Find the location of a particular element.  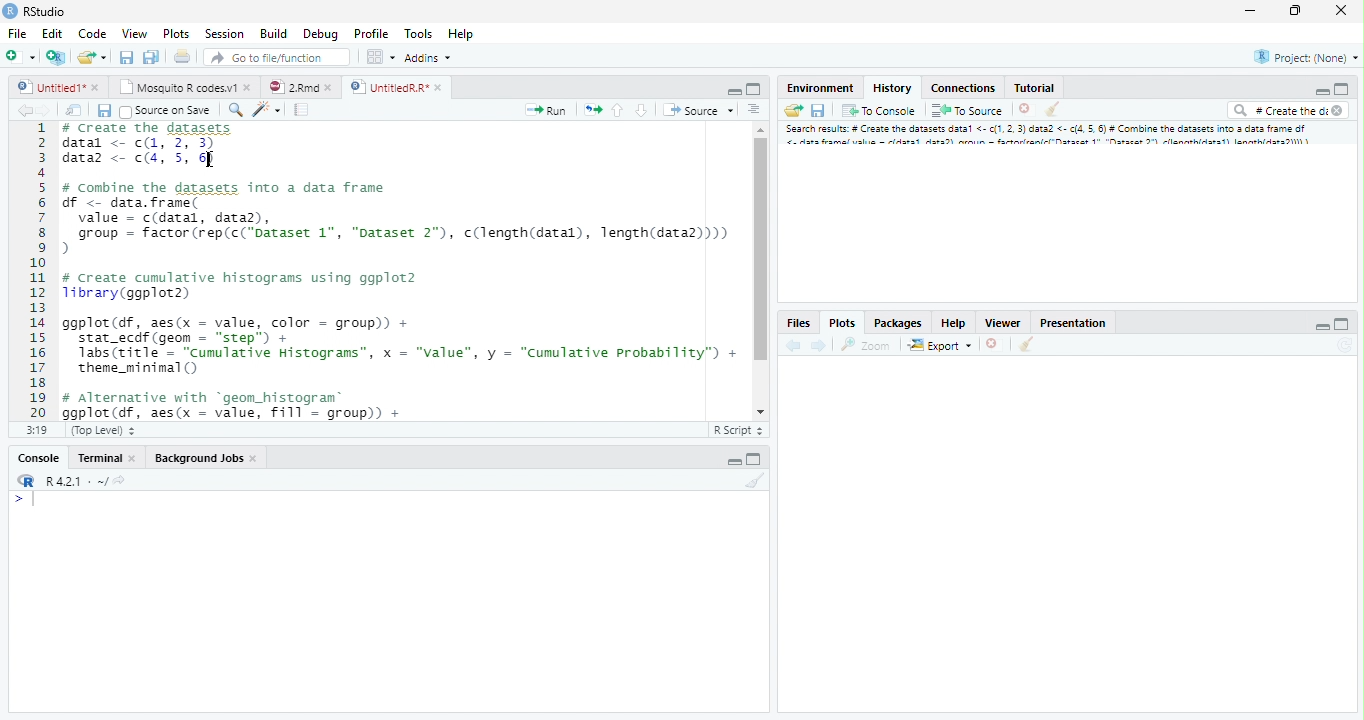

Save is located at coordinates (822, 109).